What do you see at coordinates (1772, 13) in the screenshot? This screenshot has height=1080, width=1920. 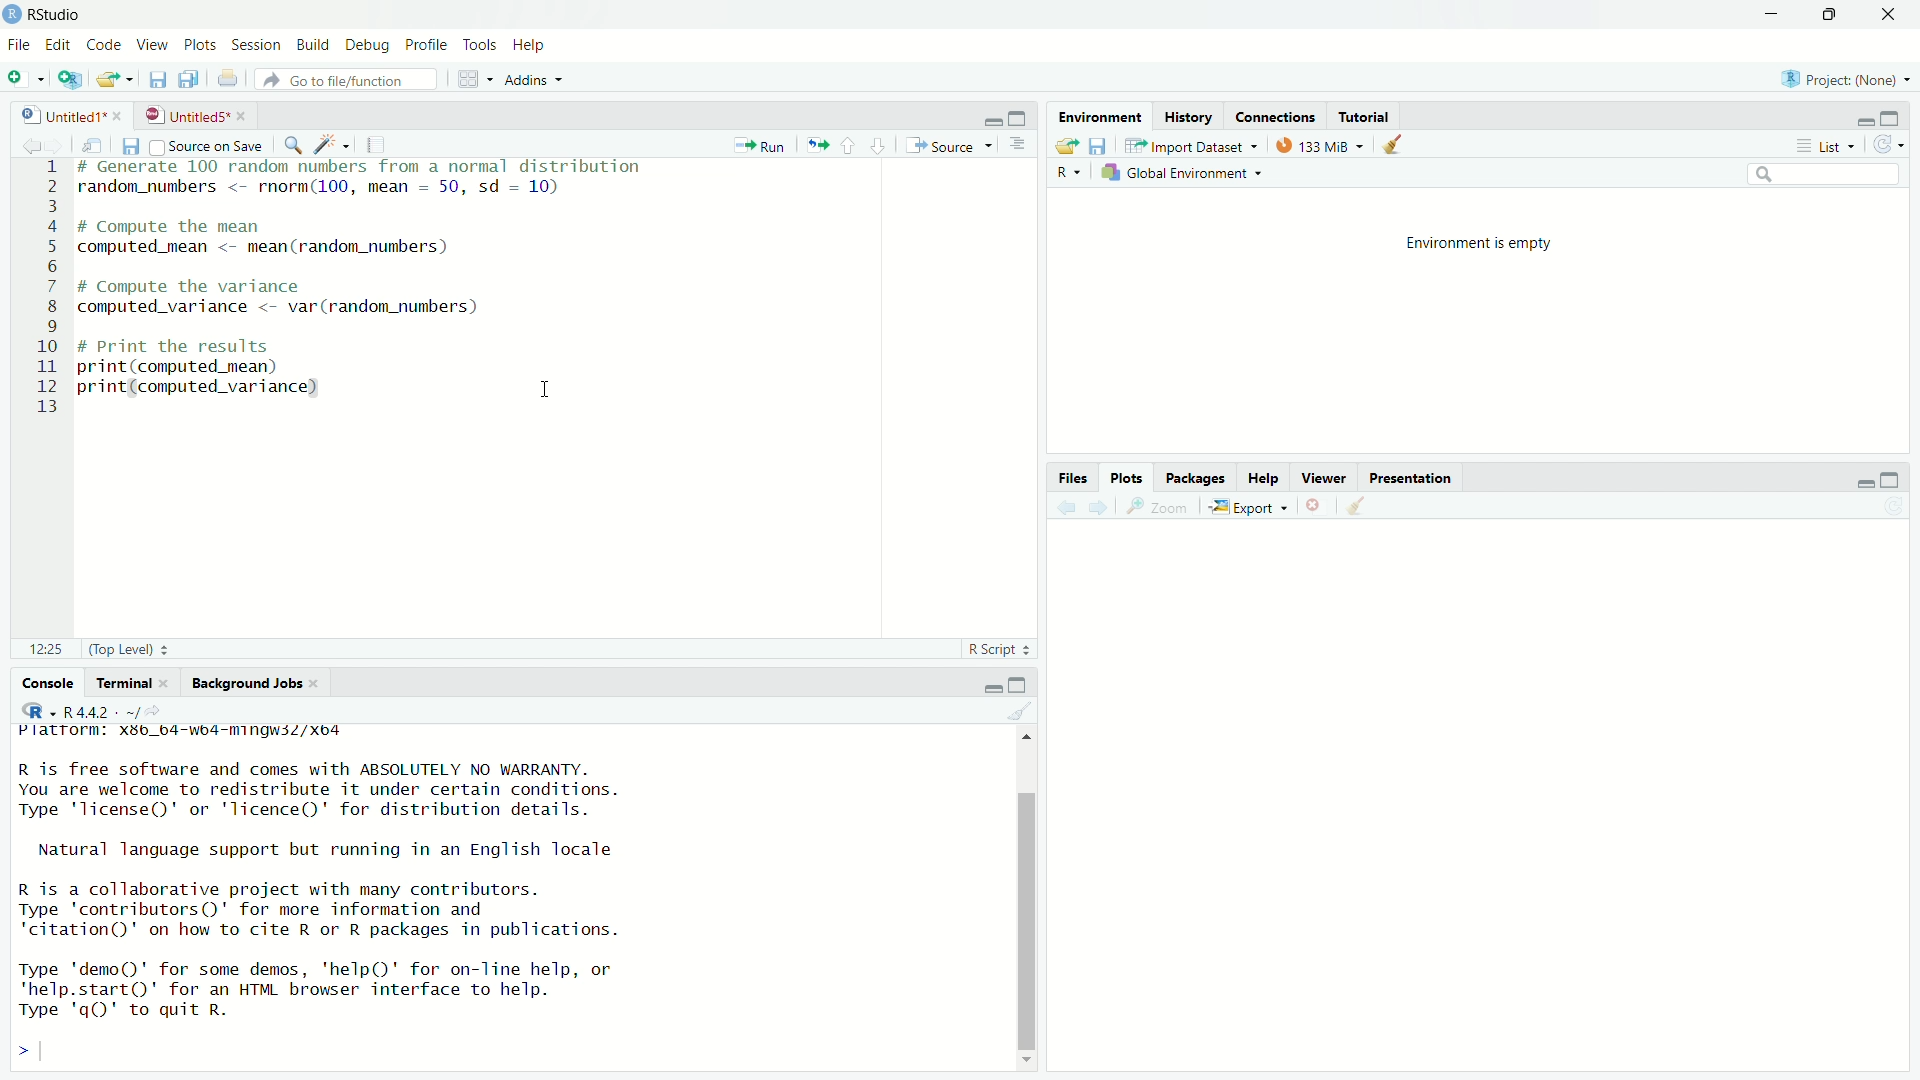 I see `minimize` at bounding box center [1772, 13].